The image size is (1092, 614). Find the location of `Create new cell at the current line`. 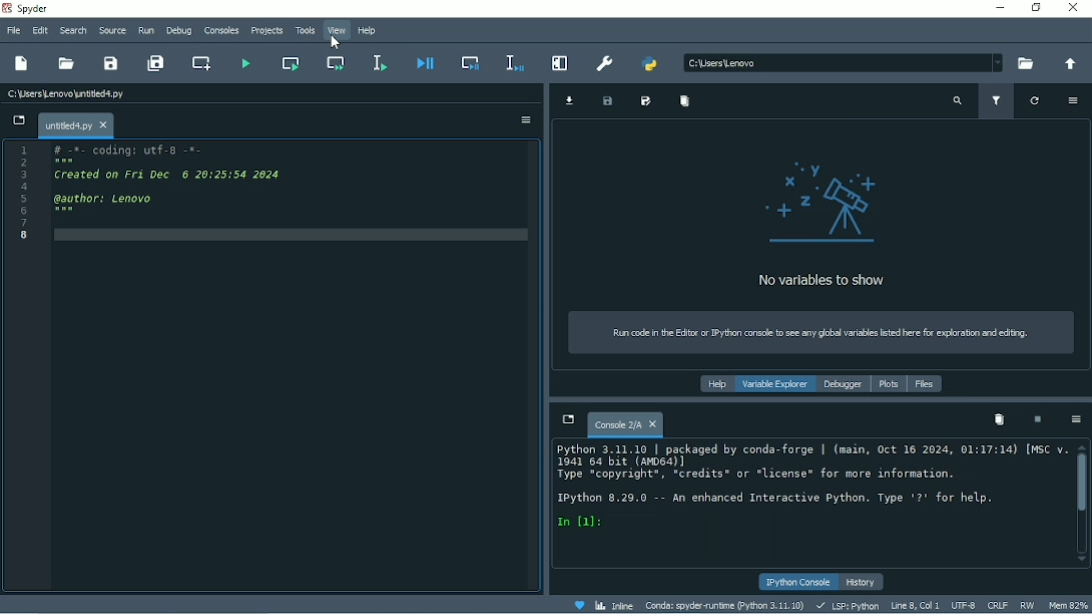

Create new cell at the current line is located at coordinates (203, 63).